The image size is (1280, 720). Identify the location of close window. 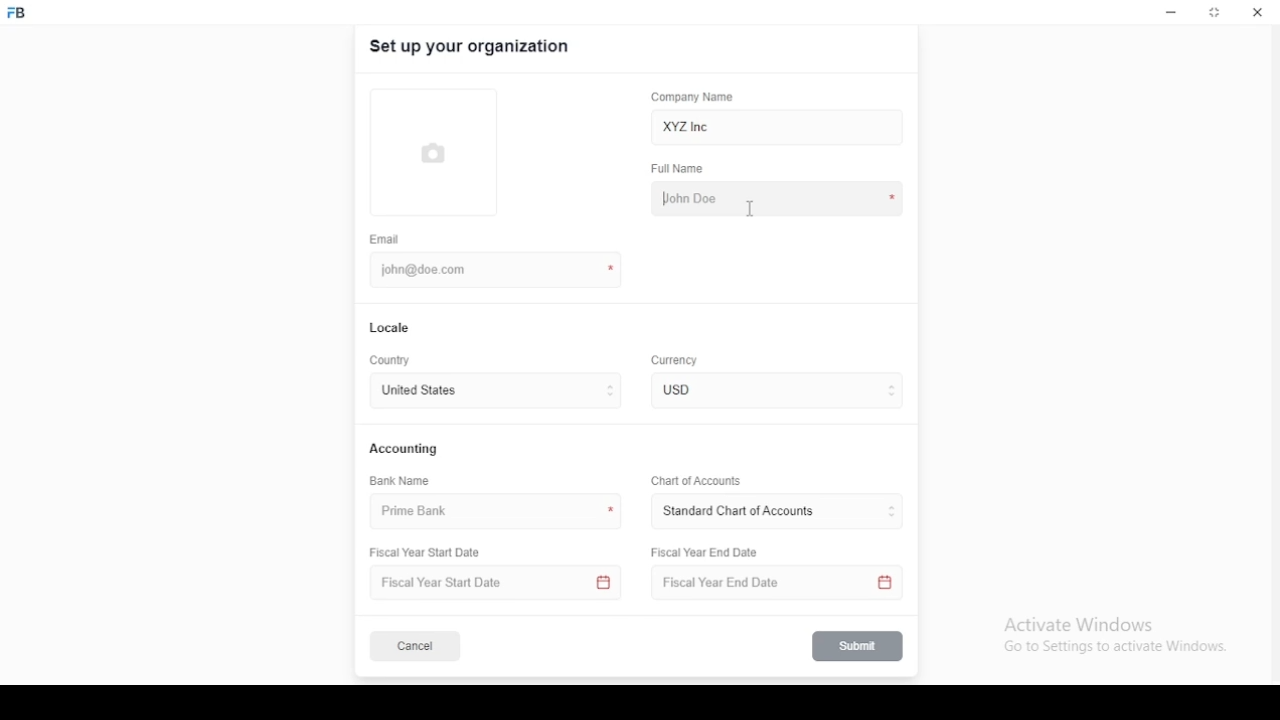
(1255, 12).